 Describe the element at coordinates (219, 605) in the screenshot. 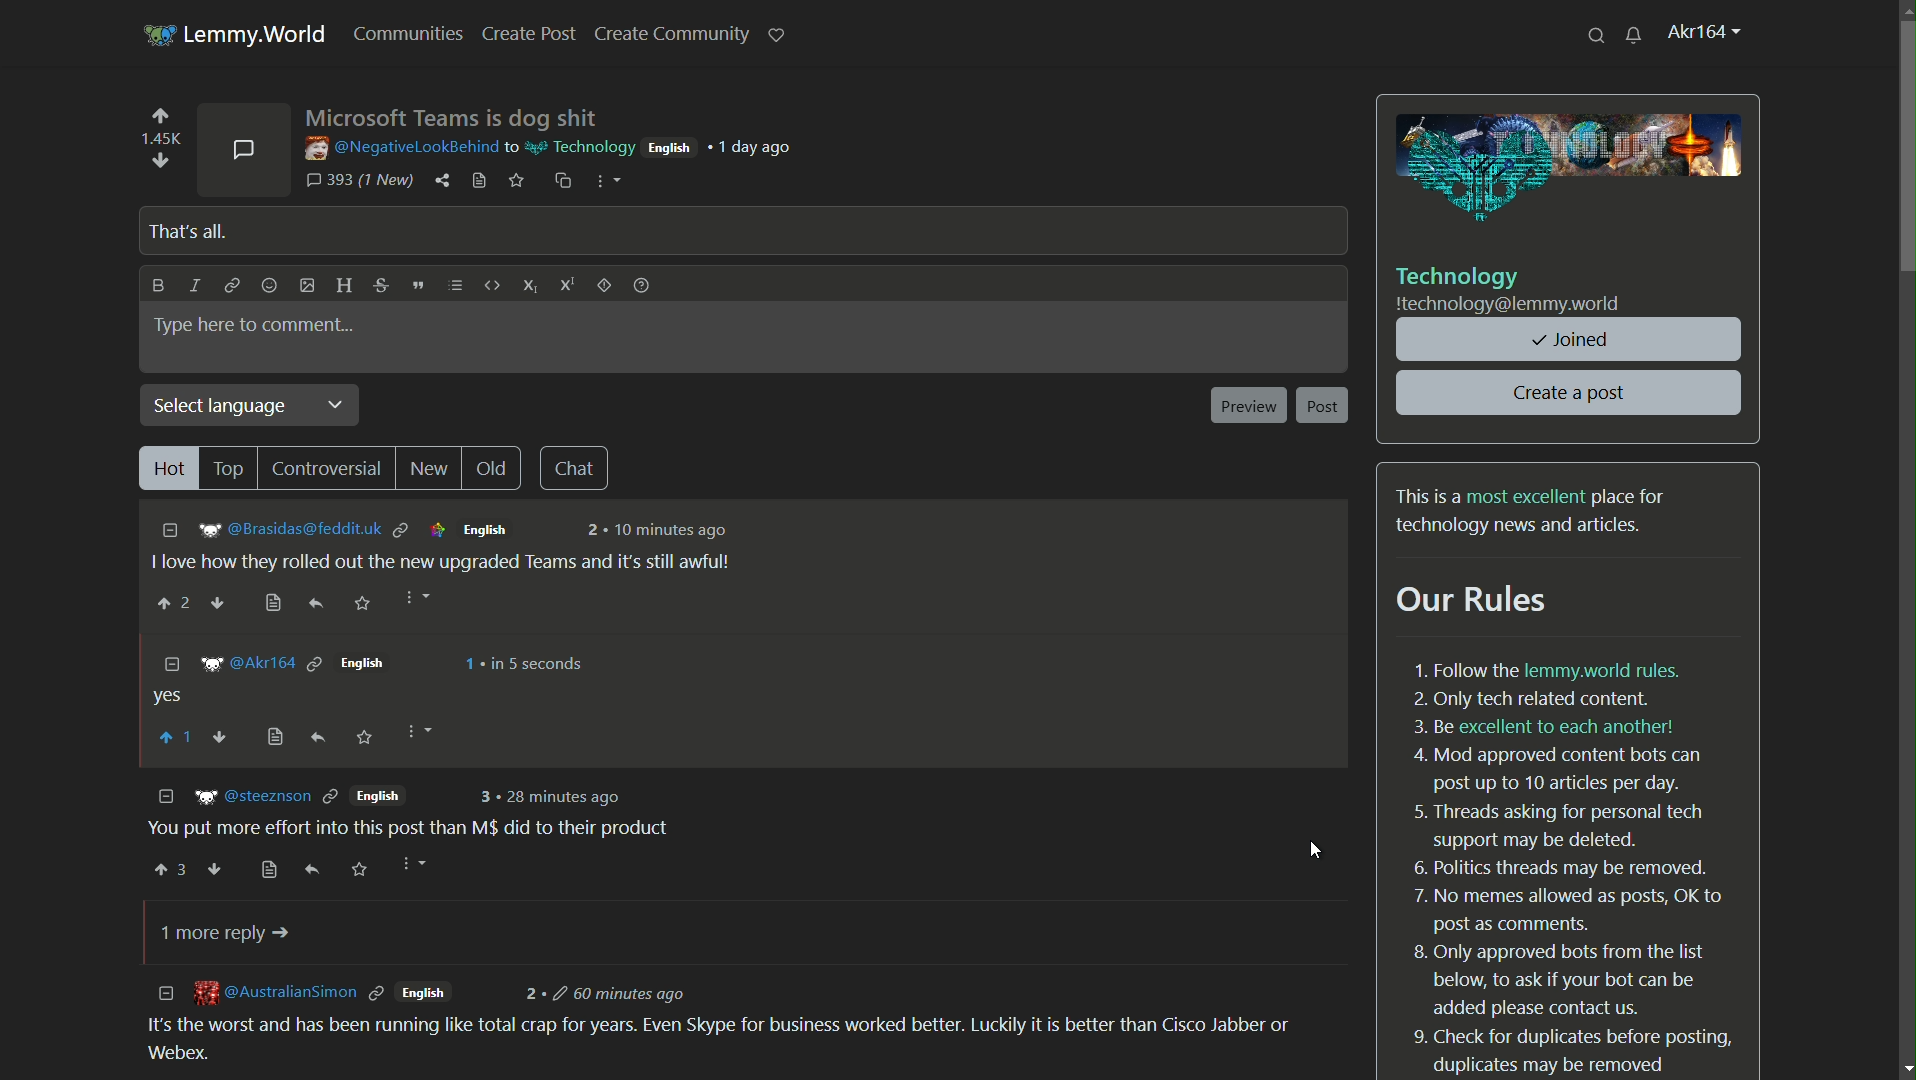

I see `downvote` at that location.